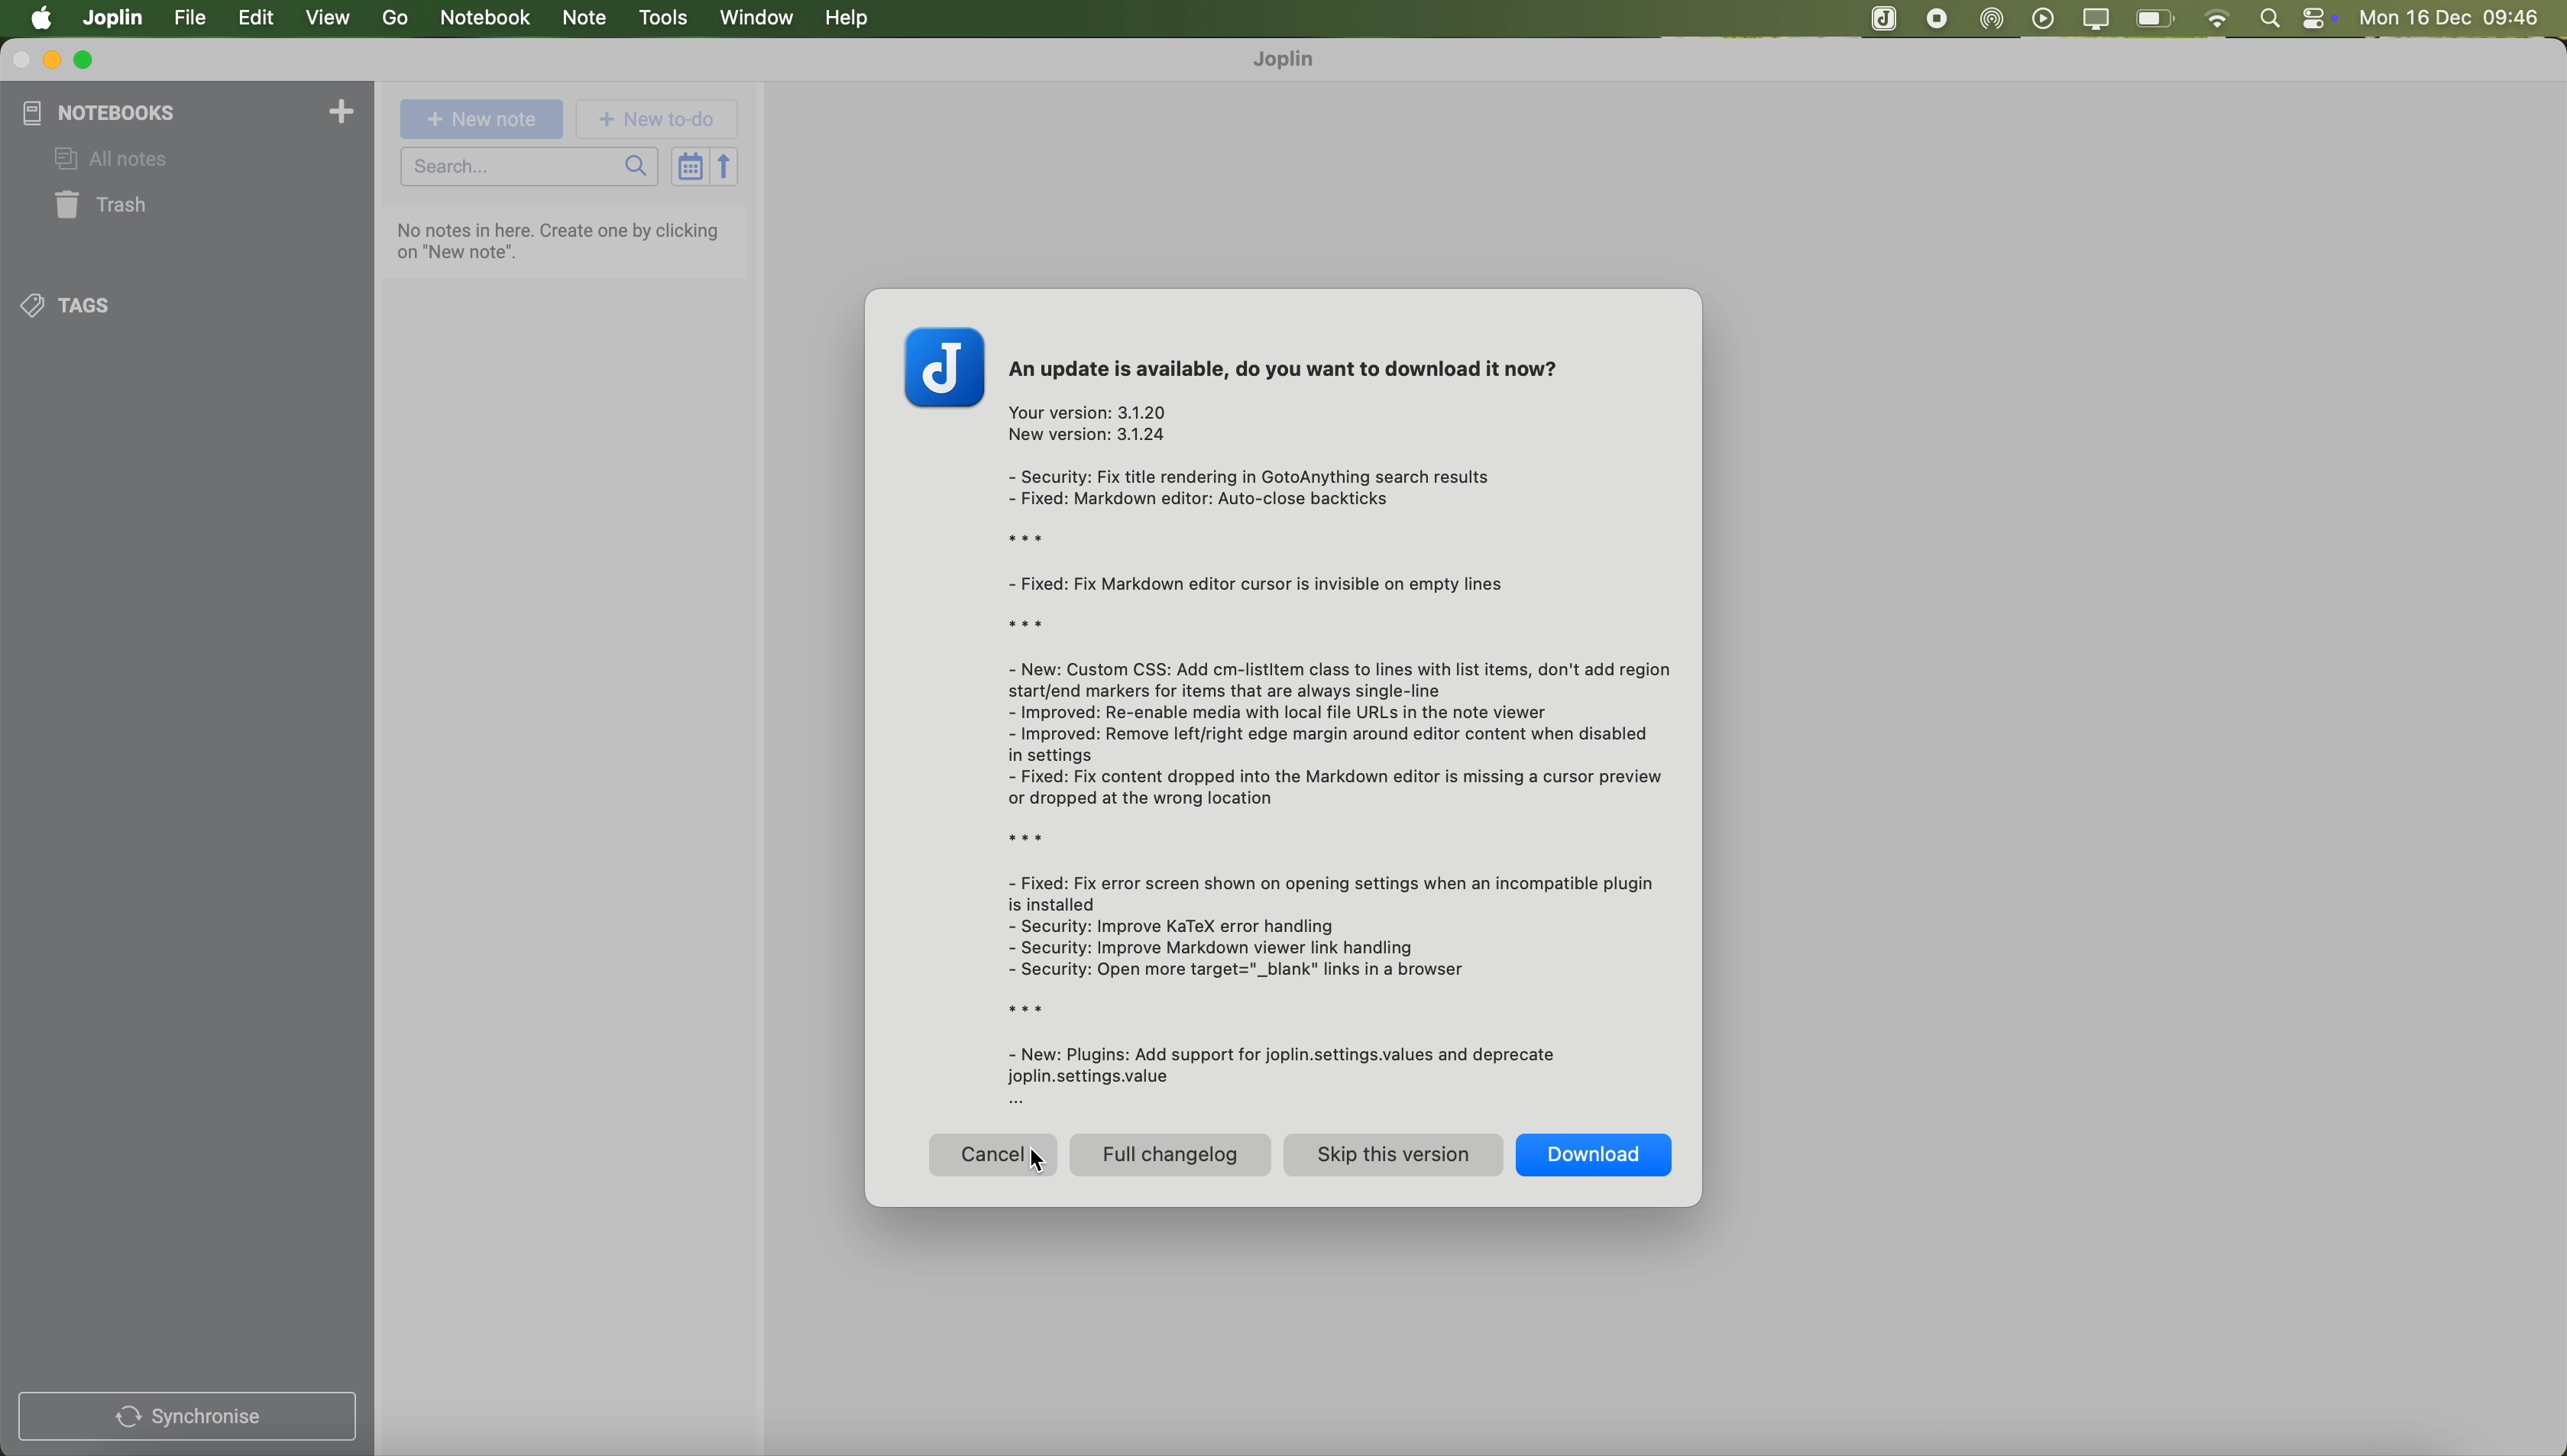 This screenshot has height=1456, width=2567. Describe the element at coordinates (1174, 1157) in the screenshot. I see `full changelog` at that location.